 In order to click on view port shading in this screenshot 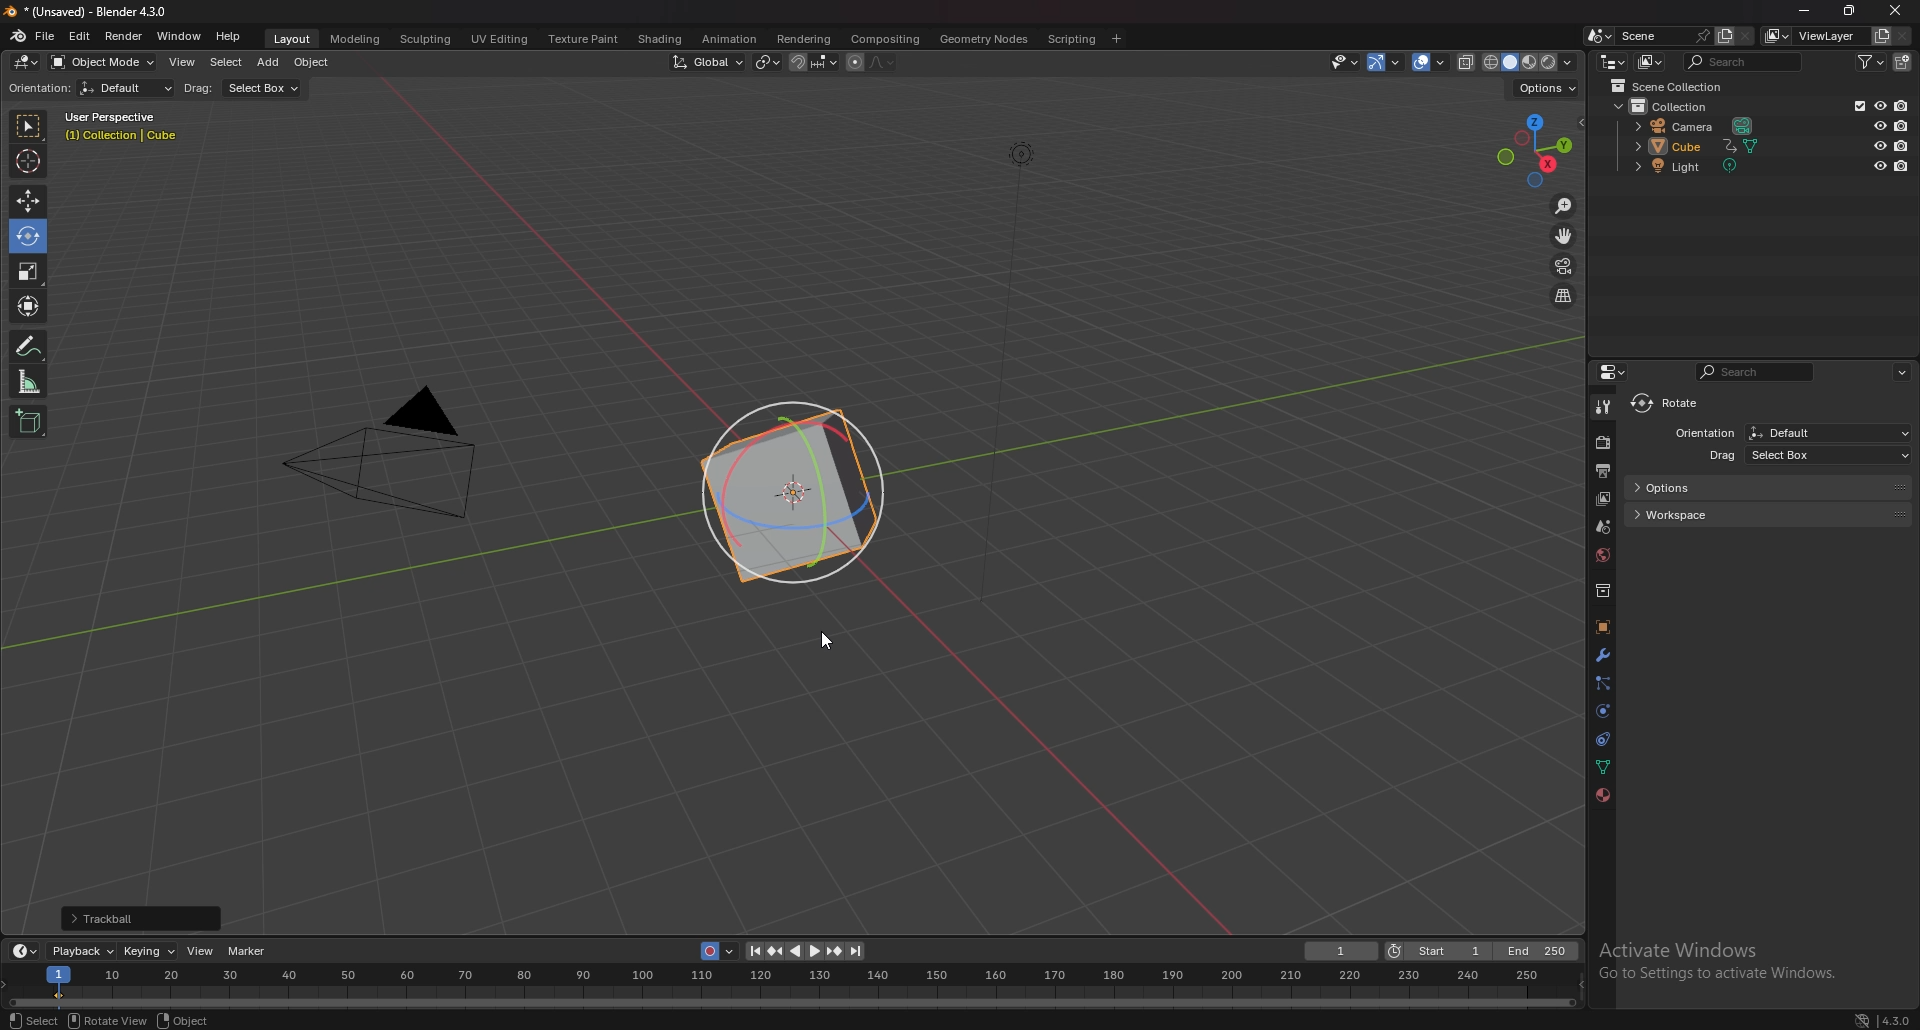, I will do `click(1531, 62)`.